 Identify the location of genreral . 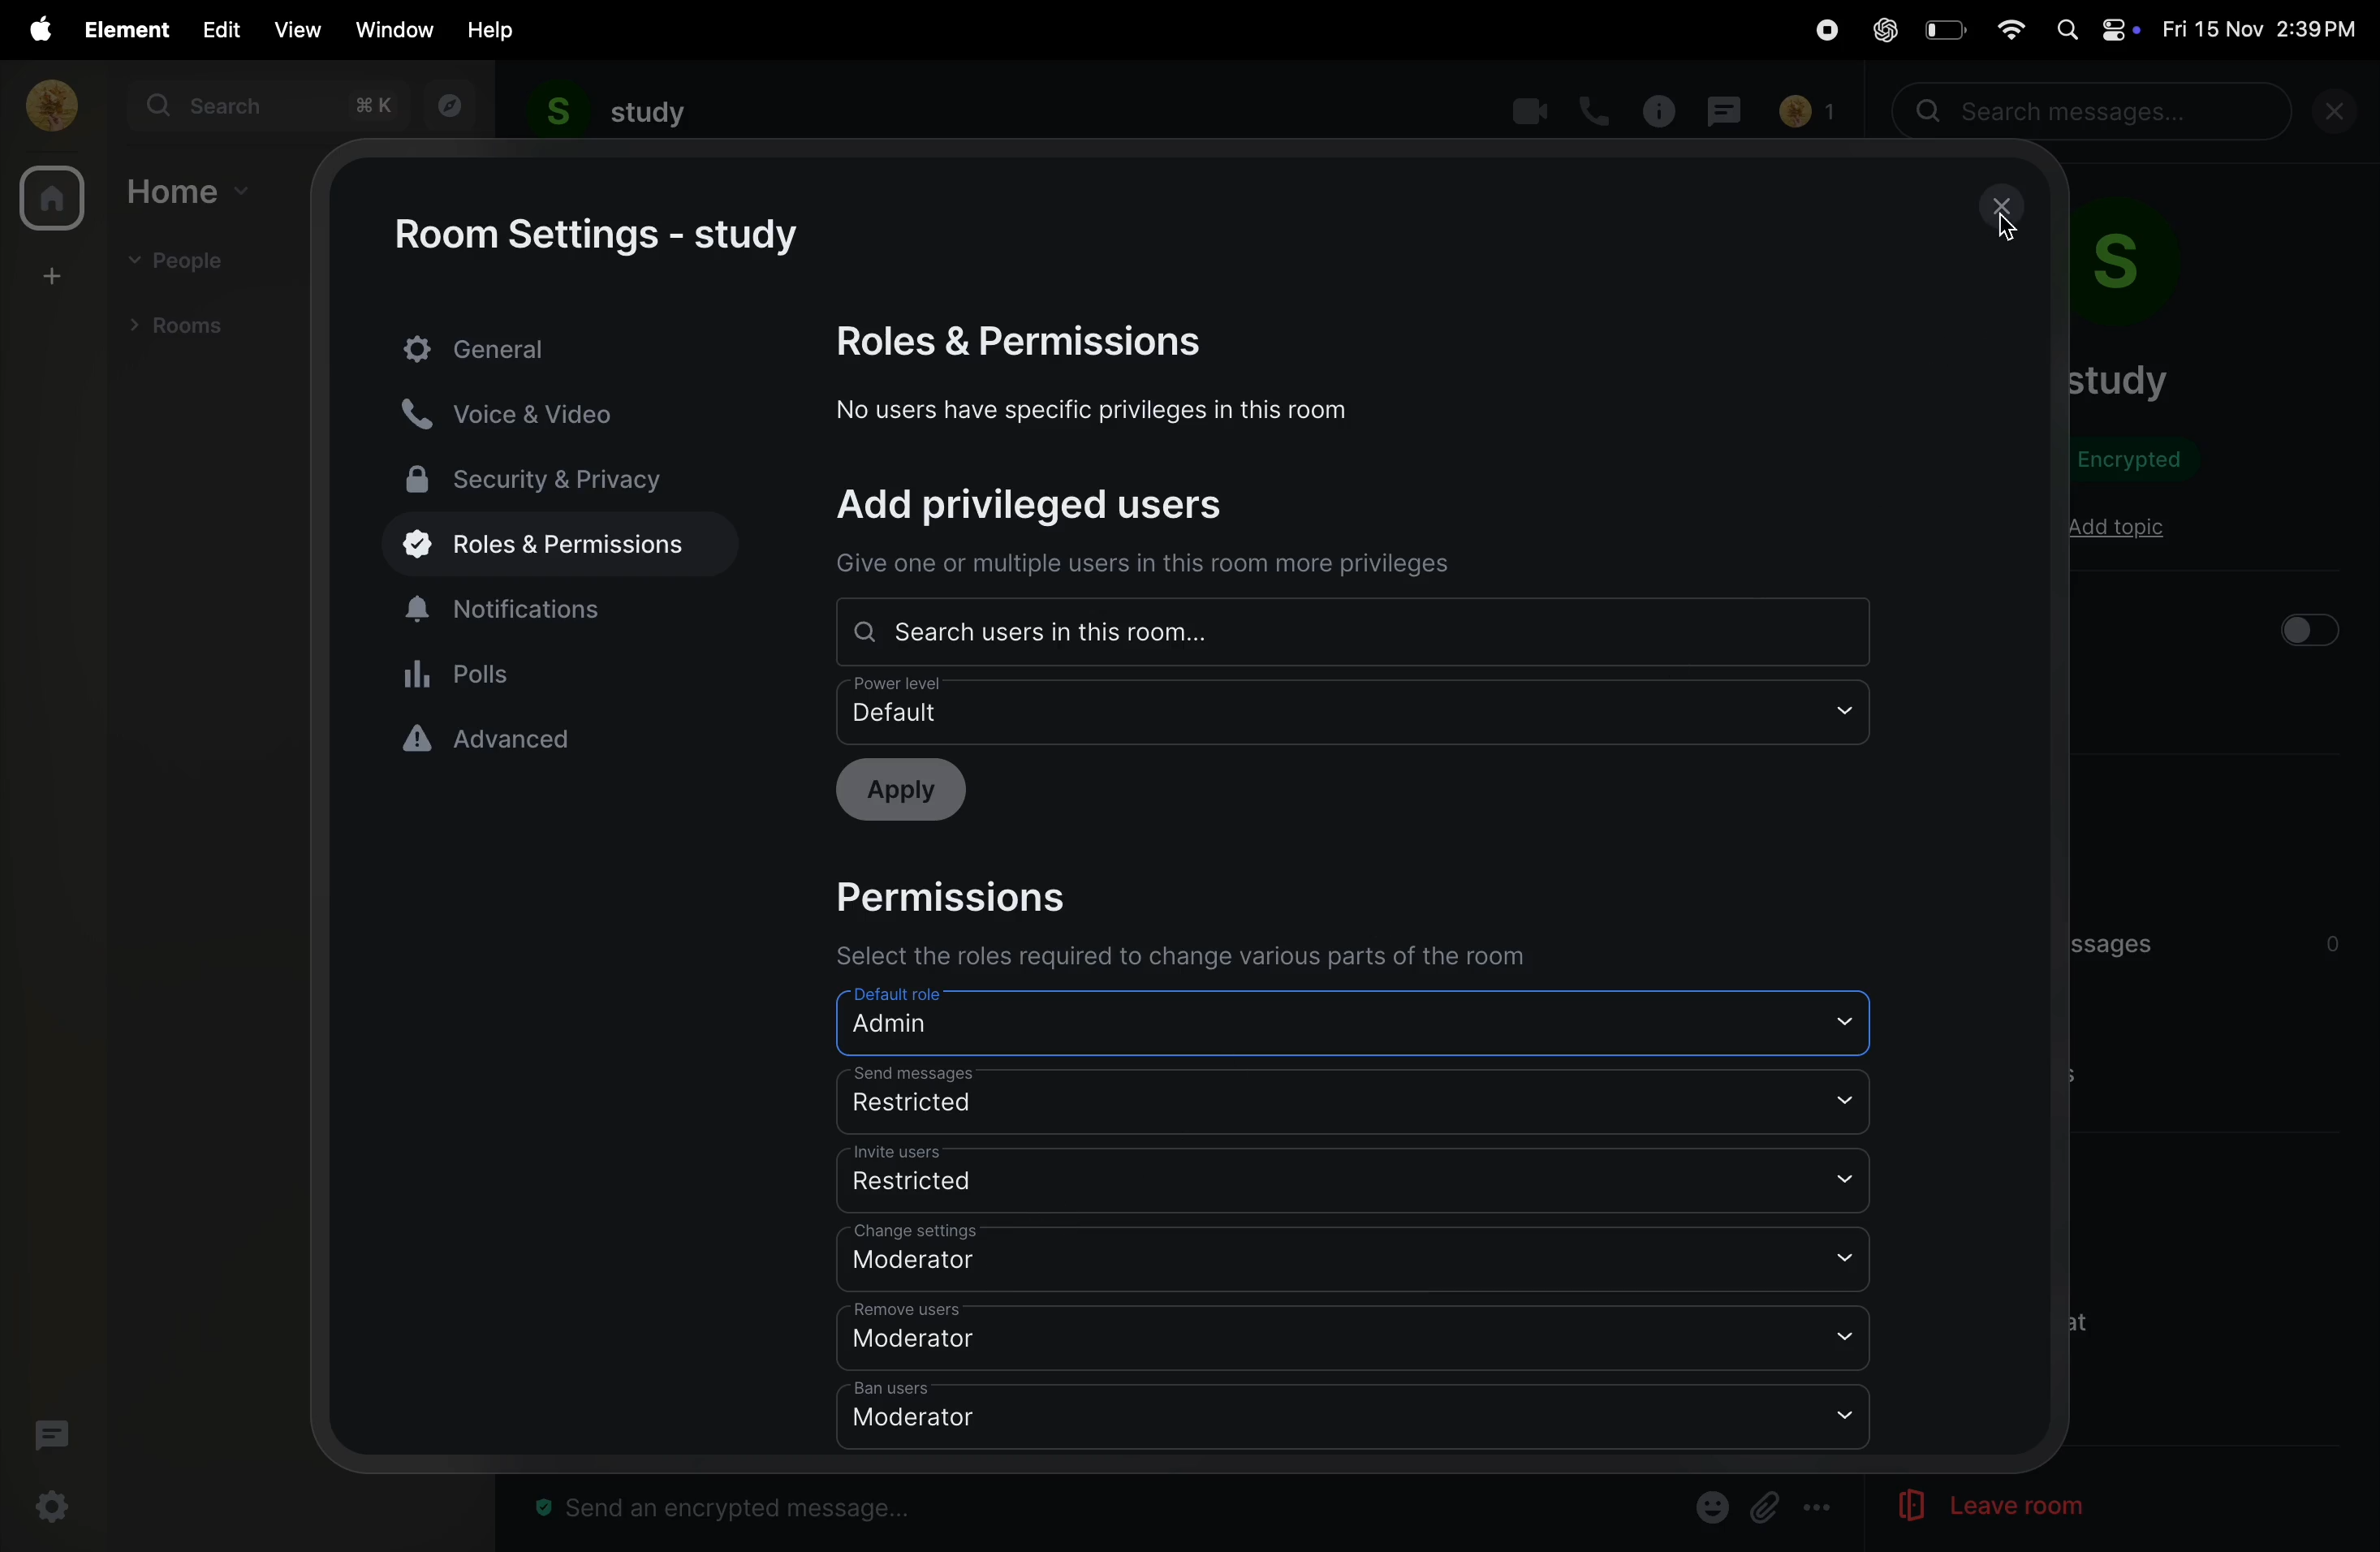
(563, 346).